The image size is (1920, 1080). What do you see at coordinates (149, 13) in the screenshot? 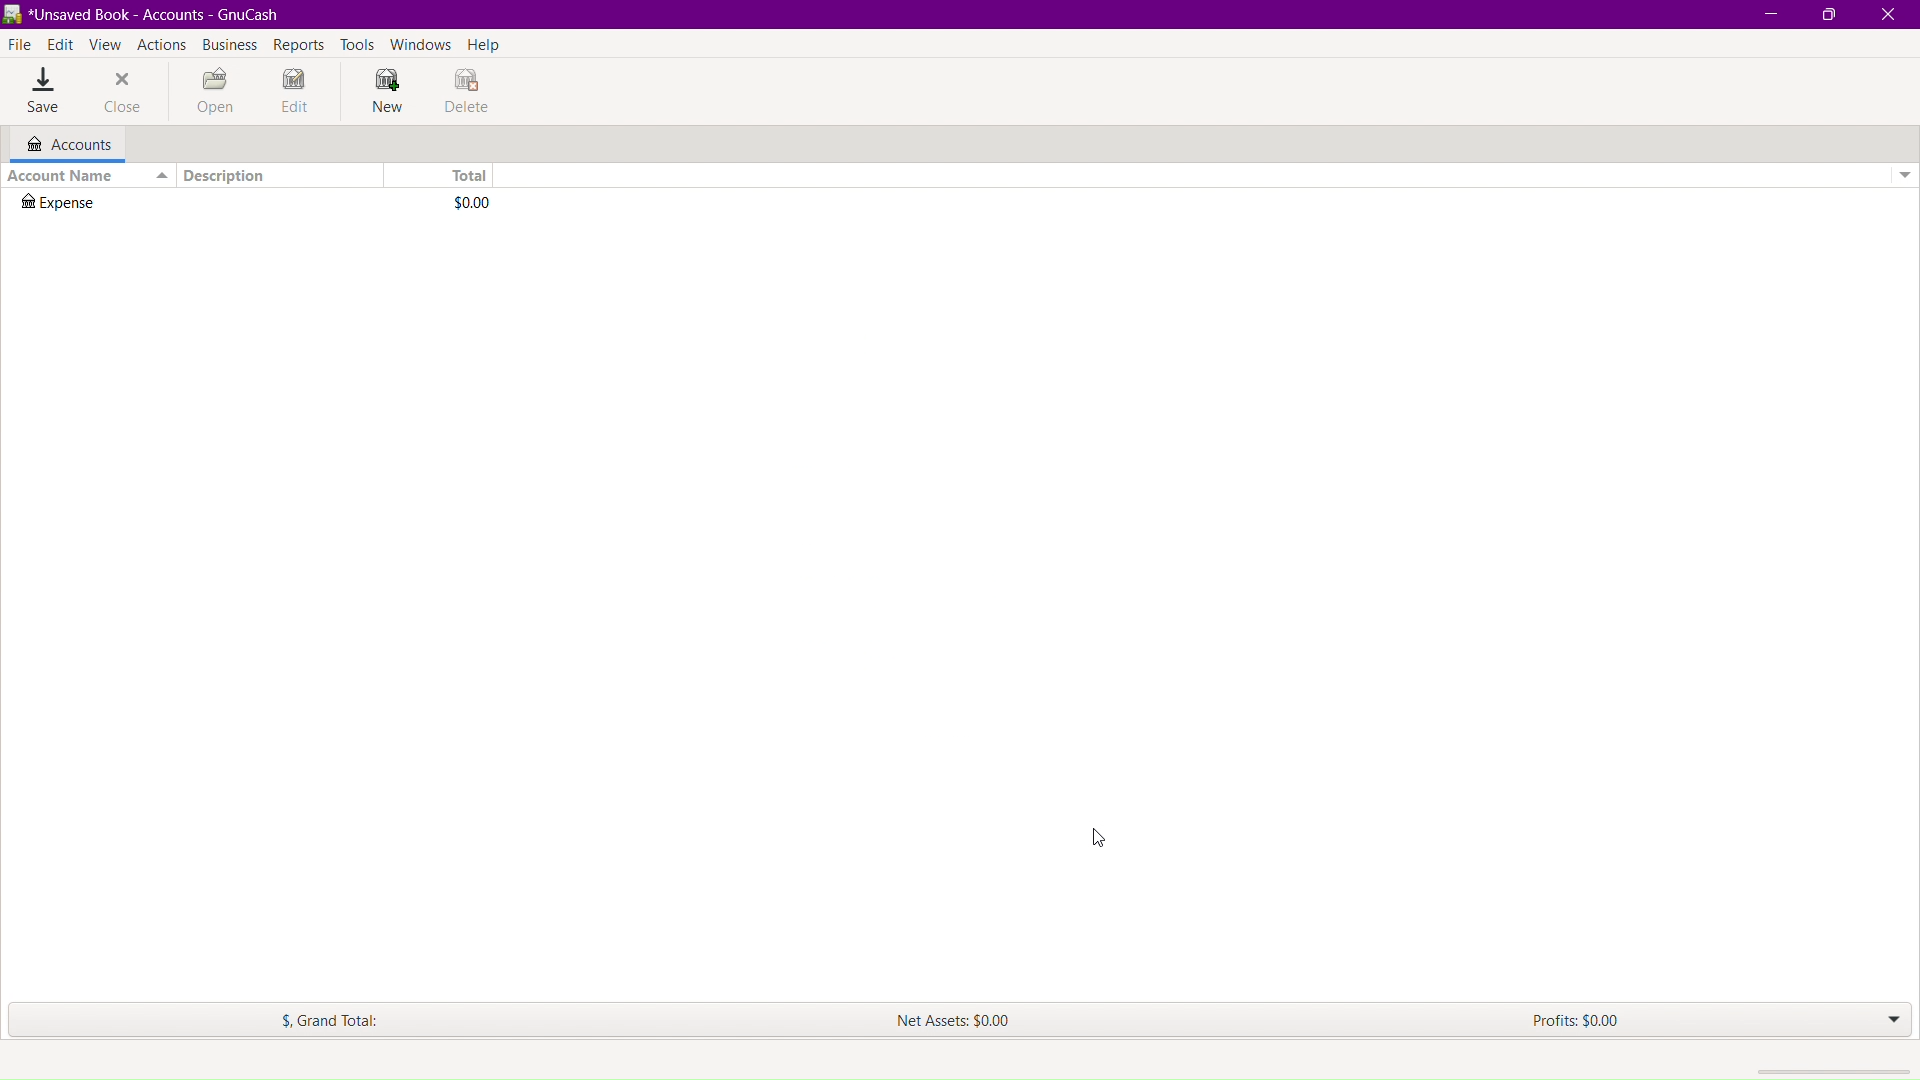
I see `BR *Unsaved Book - Accounts - GnuCash` at bounding box center [149, 13].